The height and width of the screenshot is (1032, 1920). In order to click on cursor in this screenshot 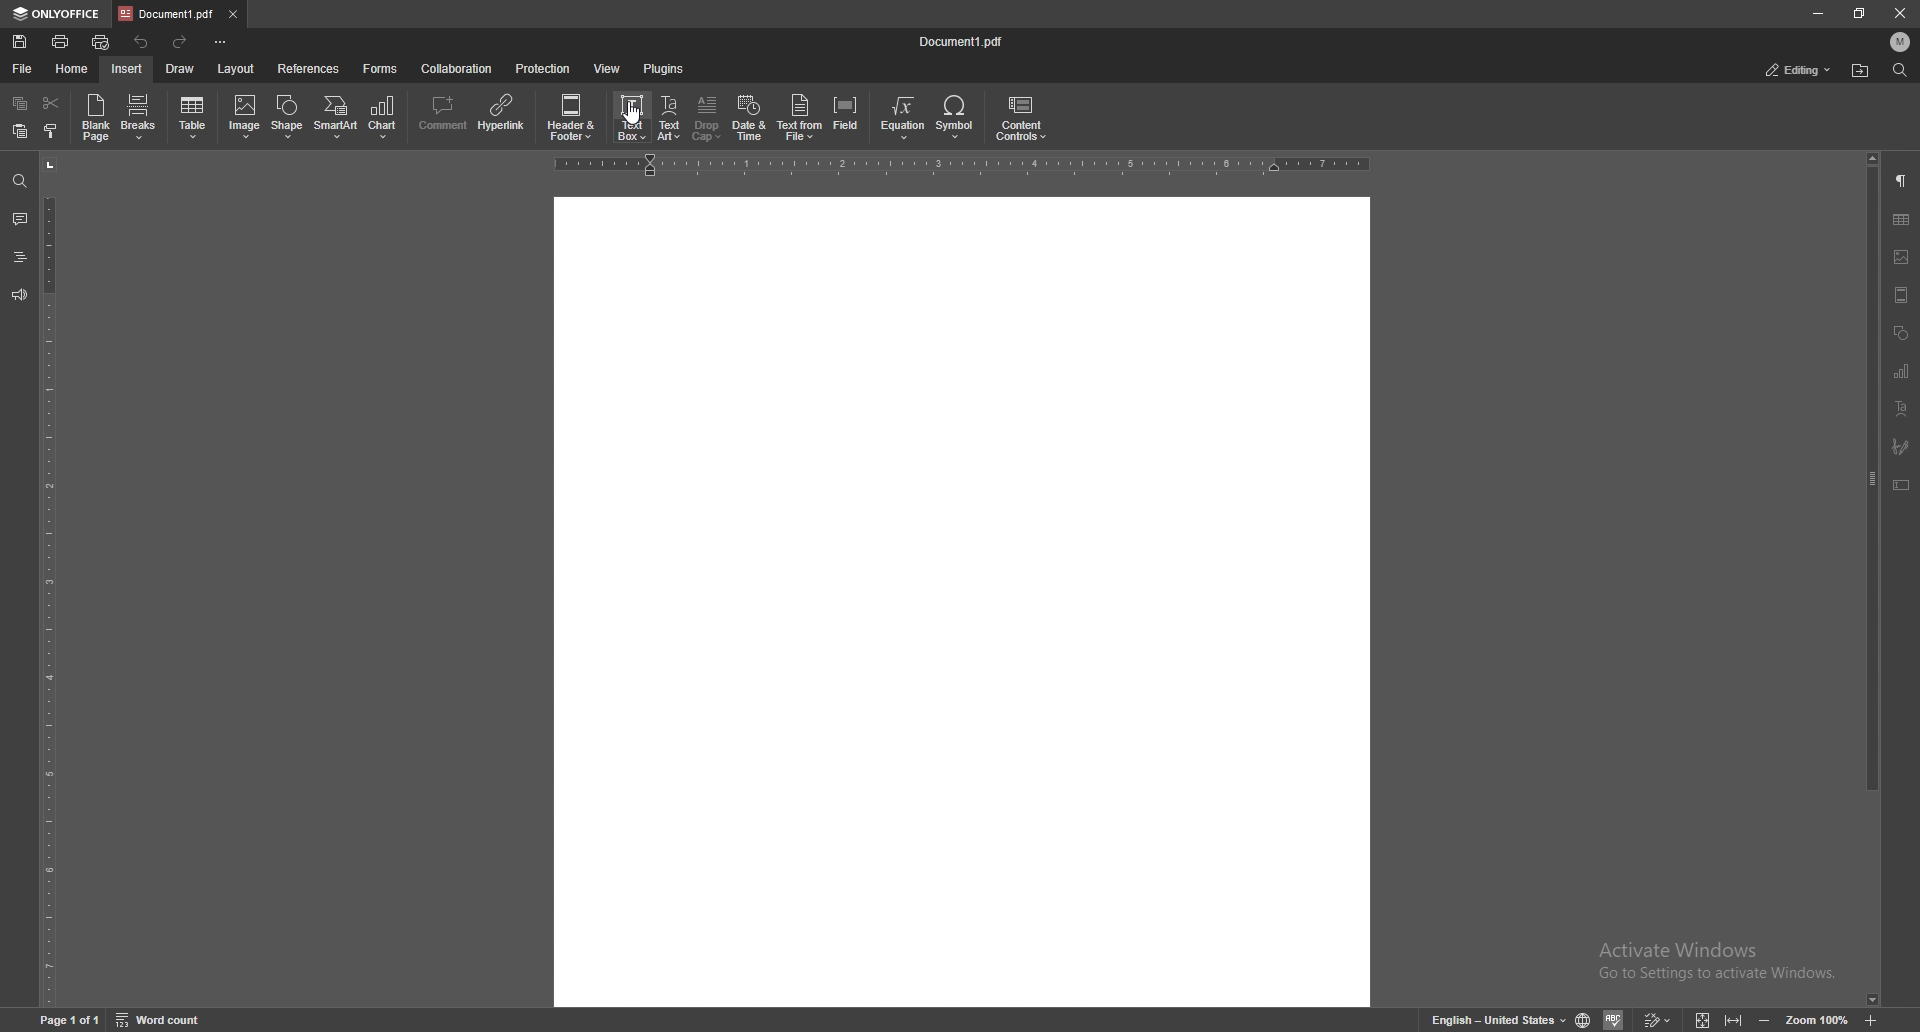, I will do `click(635, 121)`.